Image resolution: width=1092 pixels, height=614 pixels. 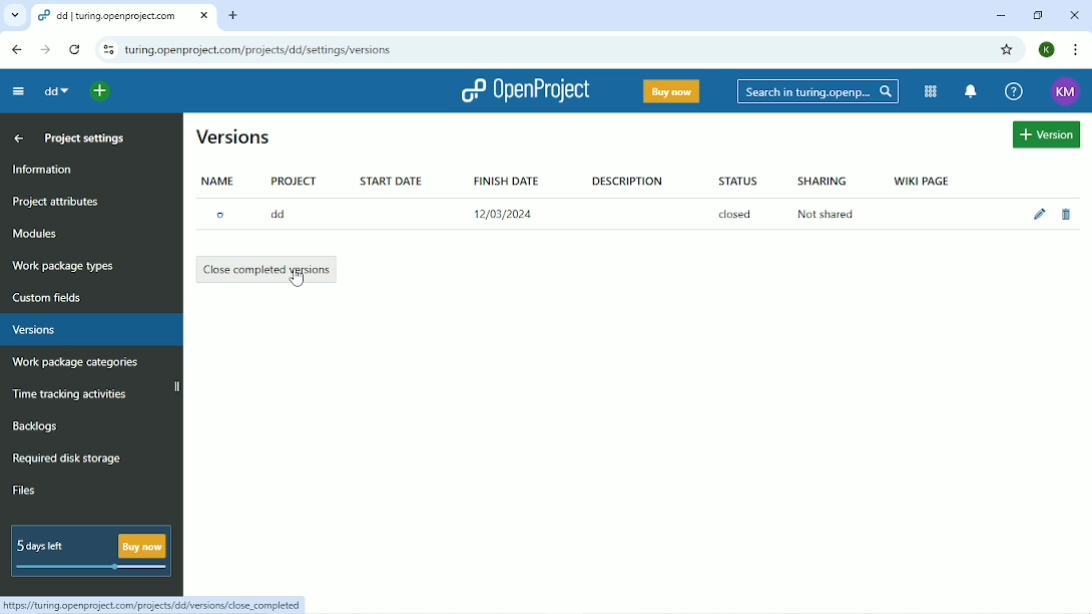 I want to click on Create version, so click(x=1047, y=135).